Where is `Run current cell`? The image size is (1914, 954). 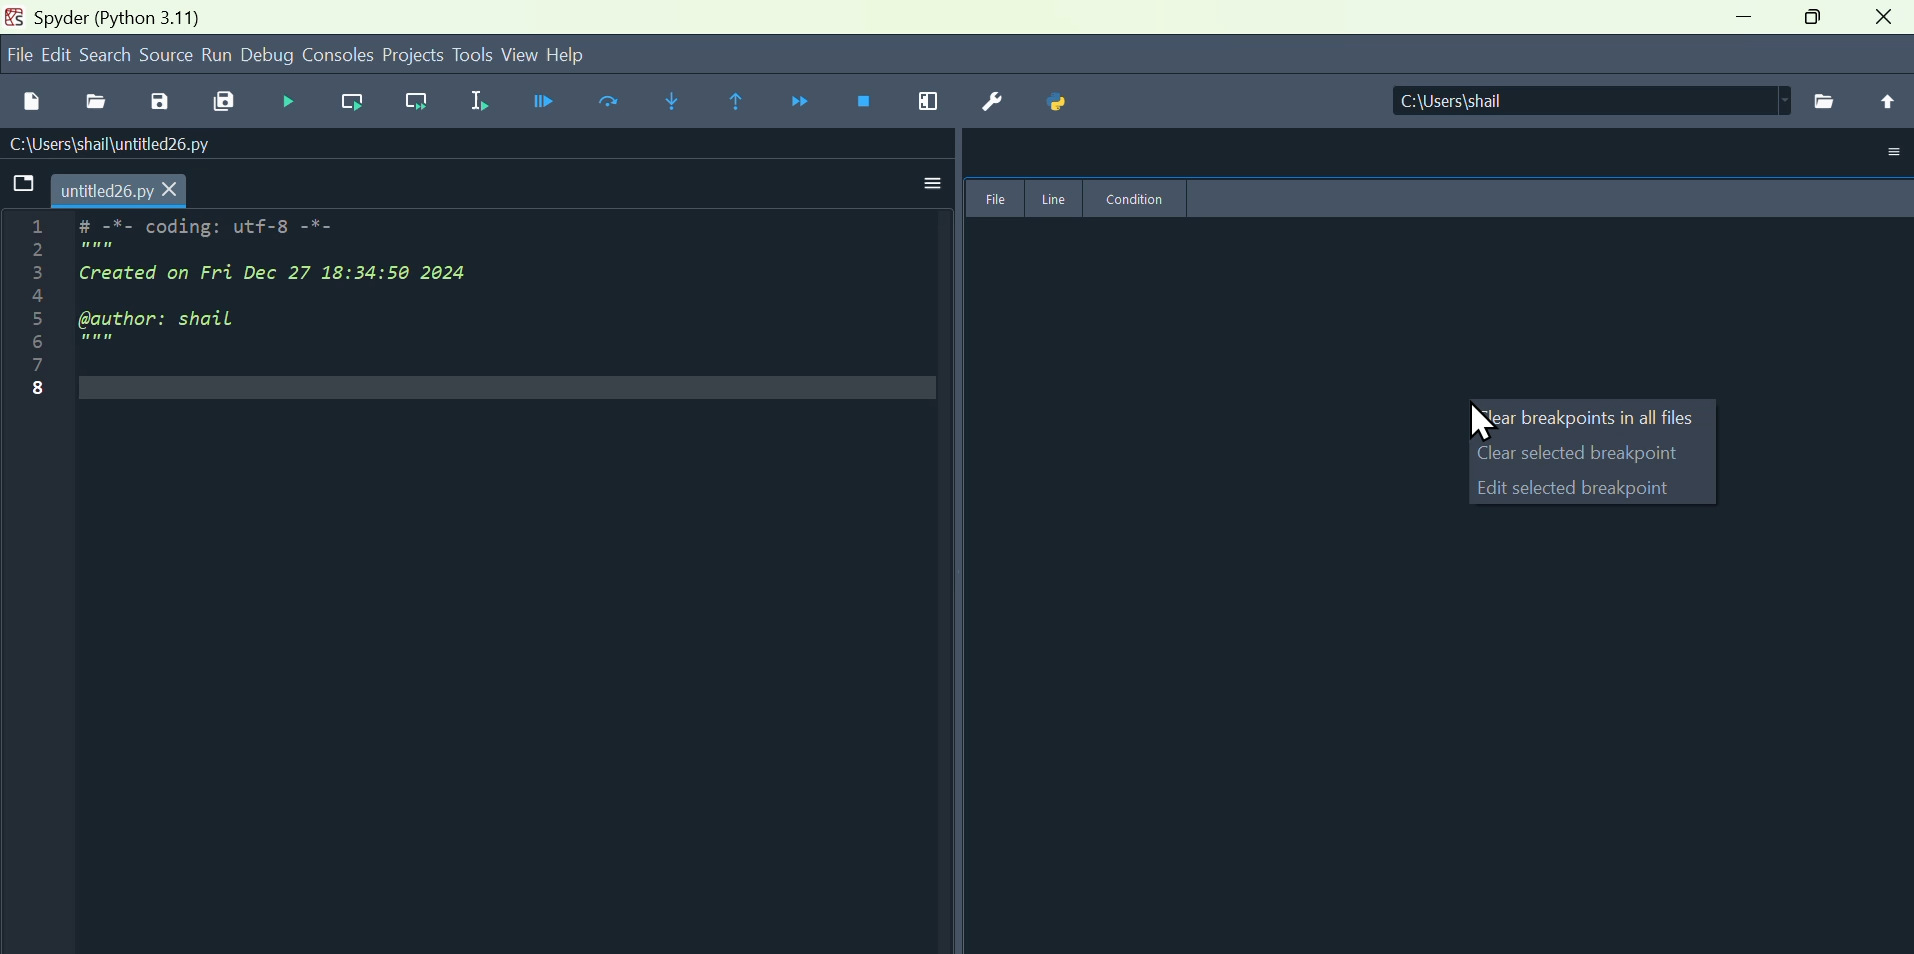 Run current cell is located at coordinates (354, 102).